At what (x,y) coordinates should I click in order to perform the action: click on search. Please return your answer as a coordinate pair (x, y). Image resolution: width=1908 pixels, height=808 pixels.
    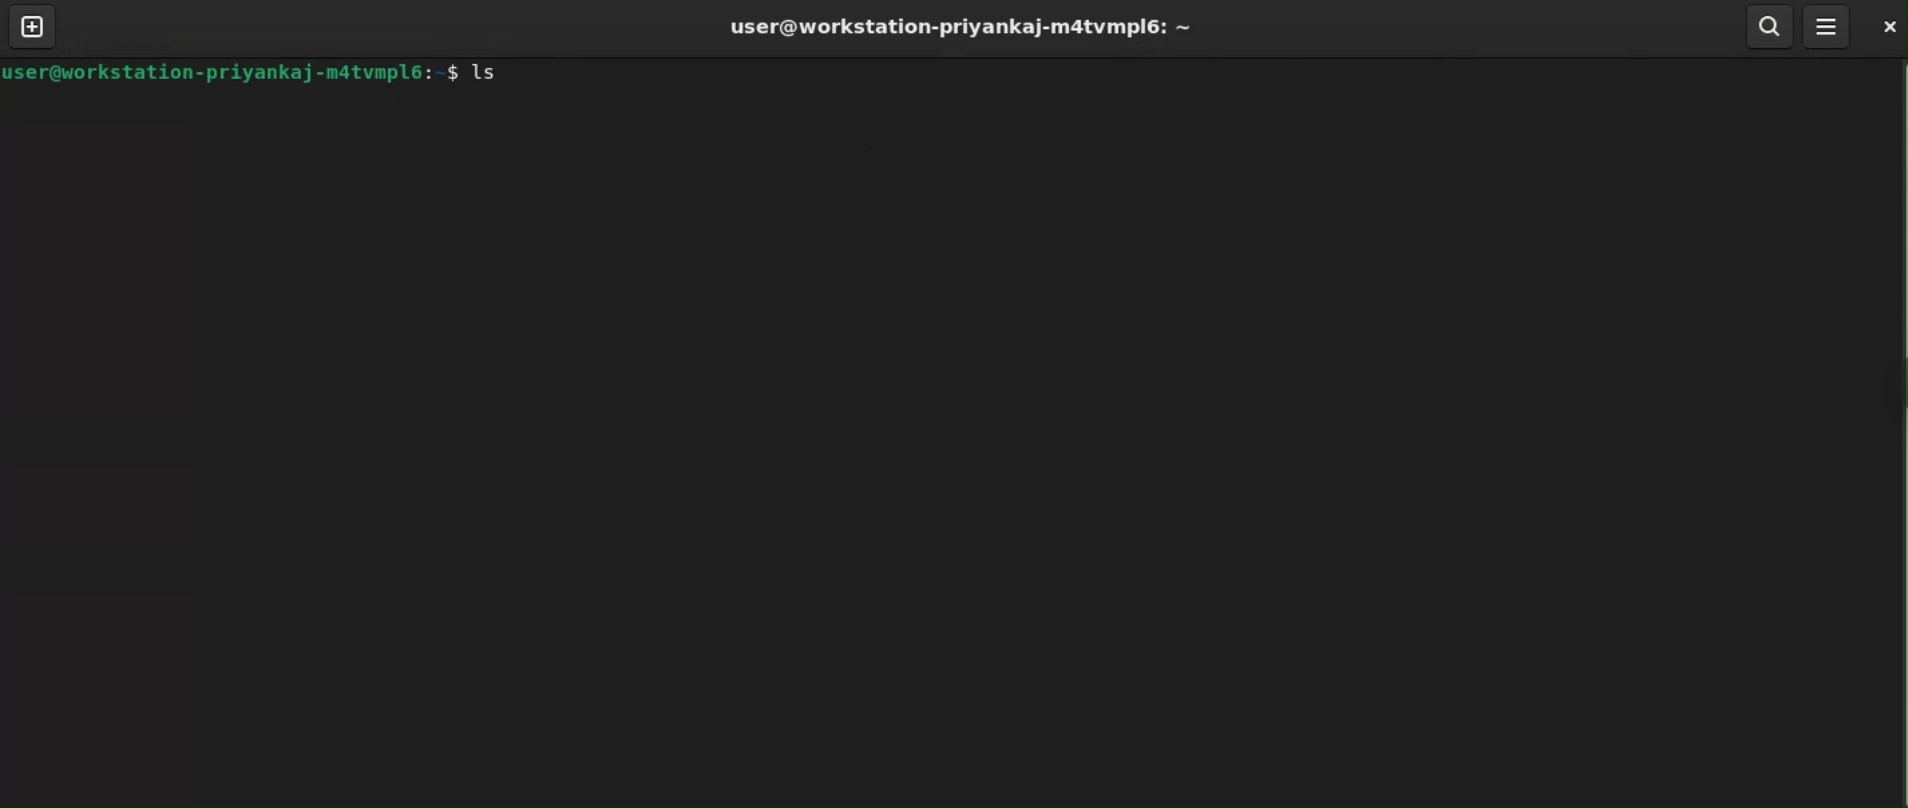
    Looking at the image, I should click on (1770, 25).